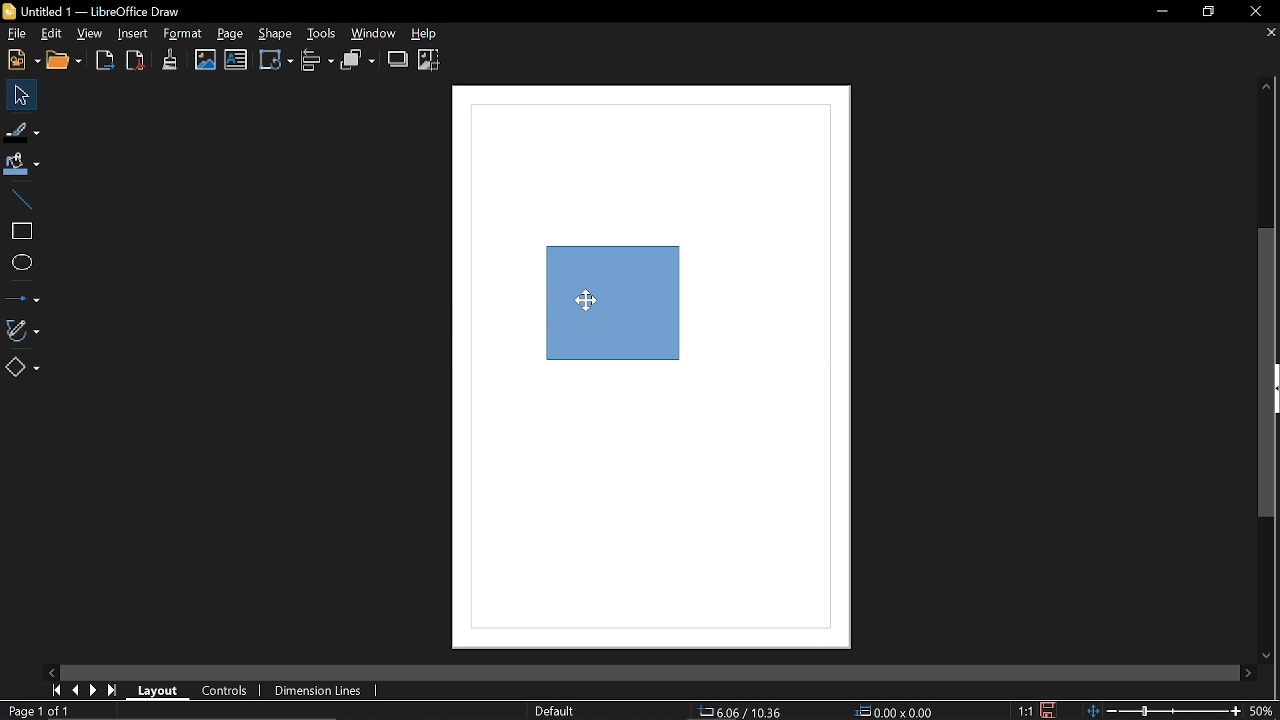  I want to click on View, so click(90, 34).